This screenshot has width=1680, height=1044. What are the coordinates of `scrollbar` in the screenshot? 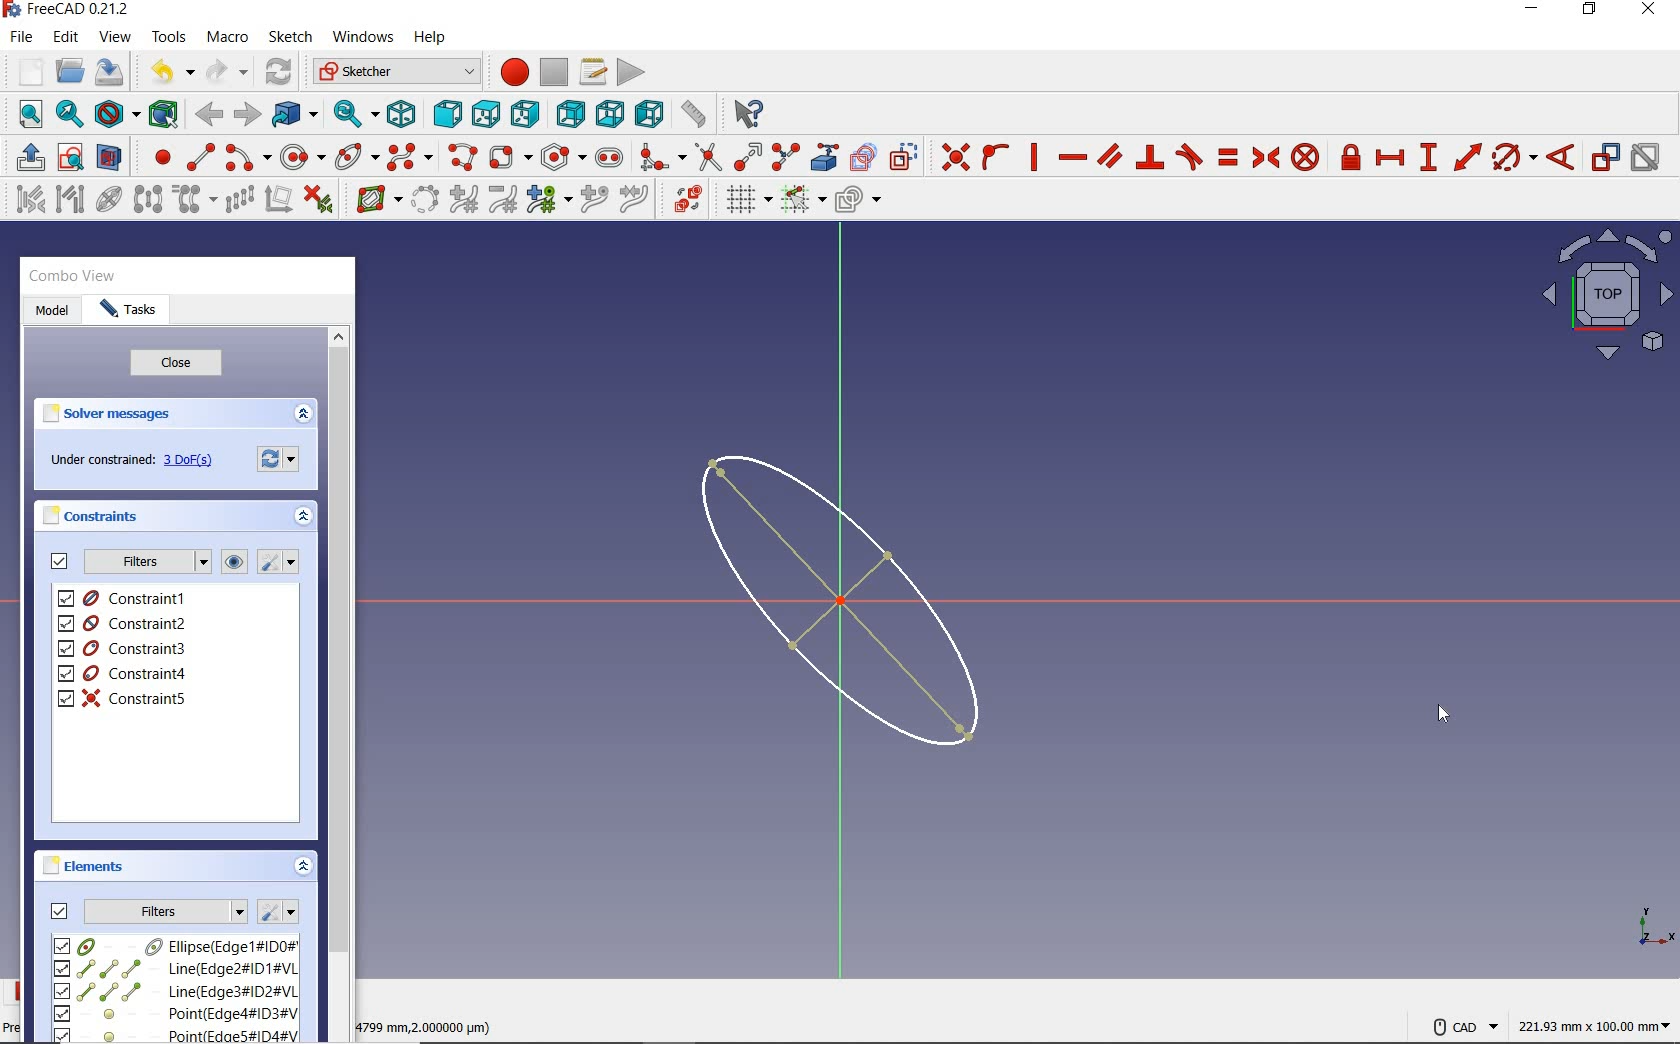 It's located at (338, 682).